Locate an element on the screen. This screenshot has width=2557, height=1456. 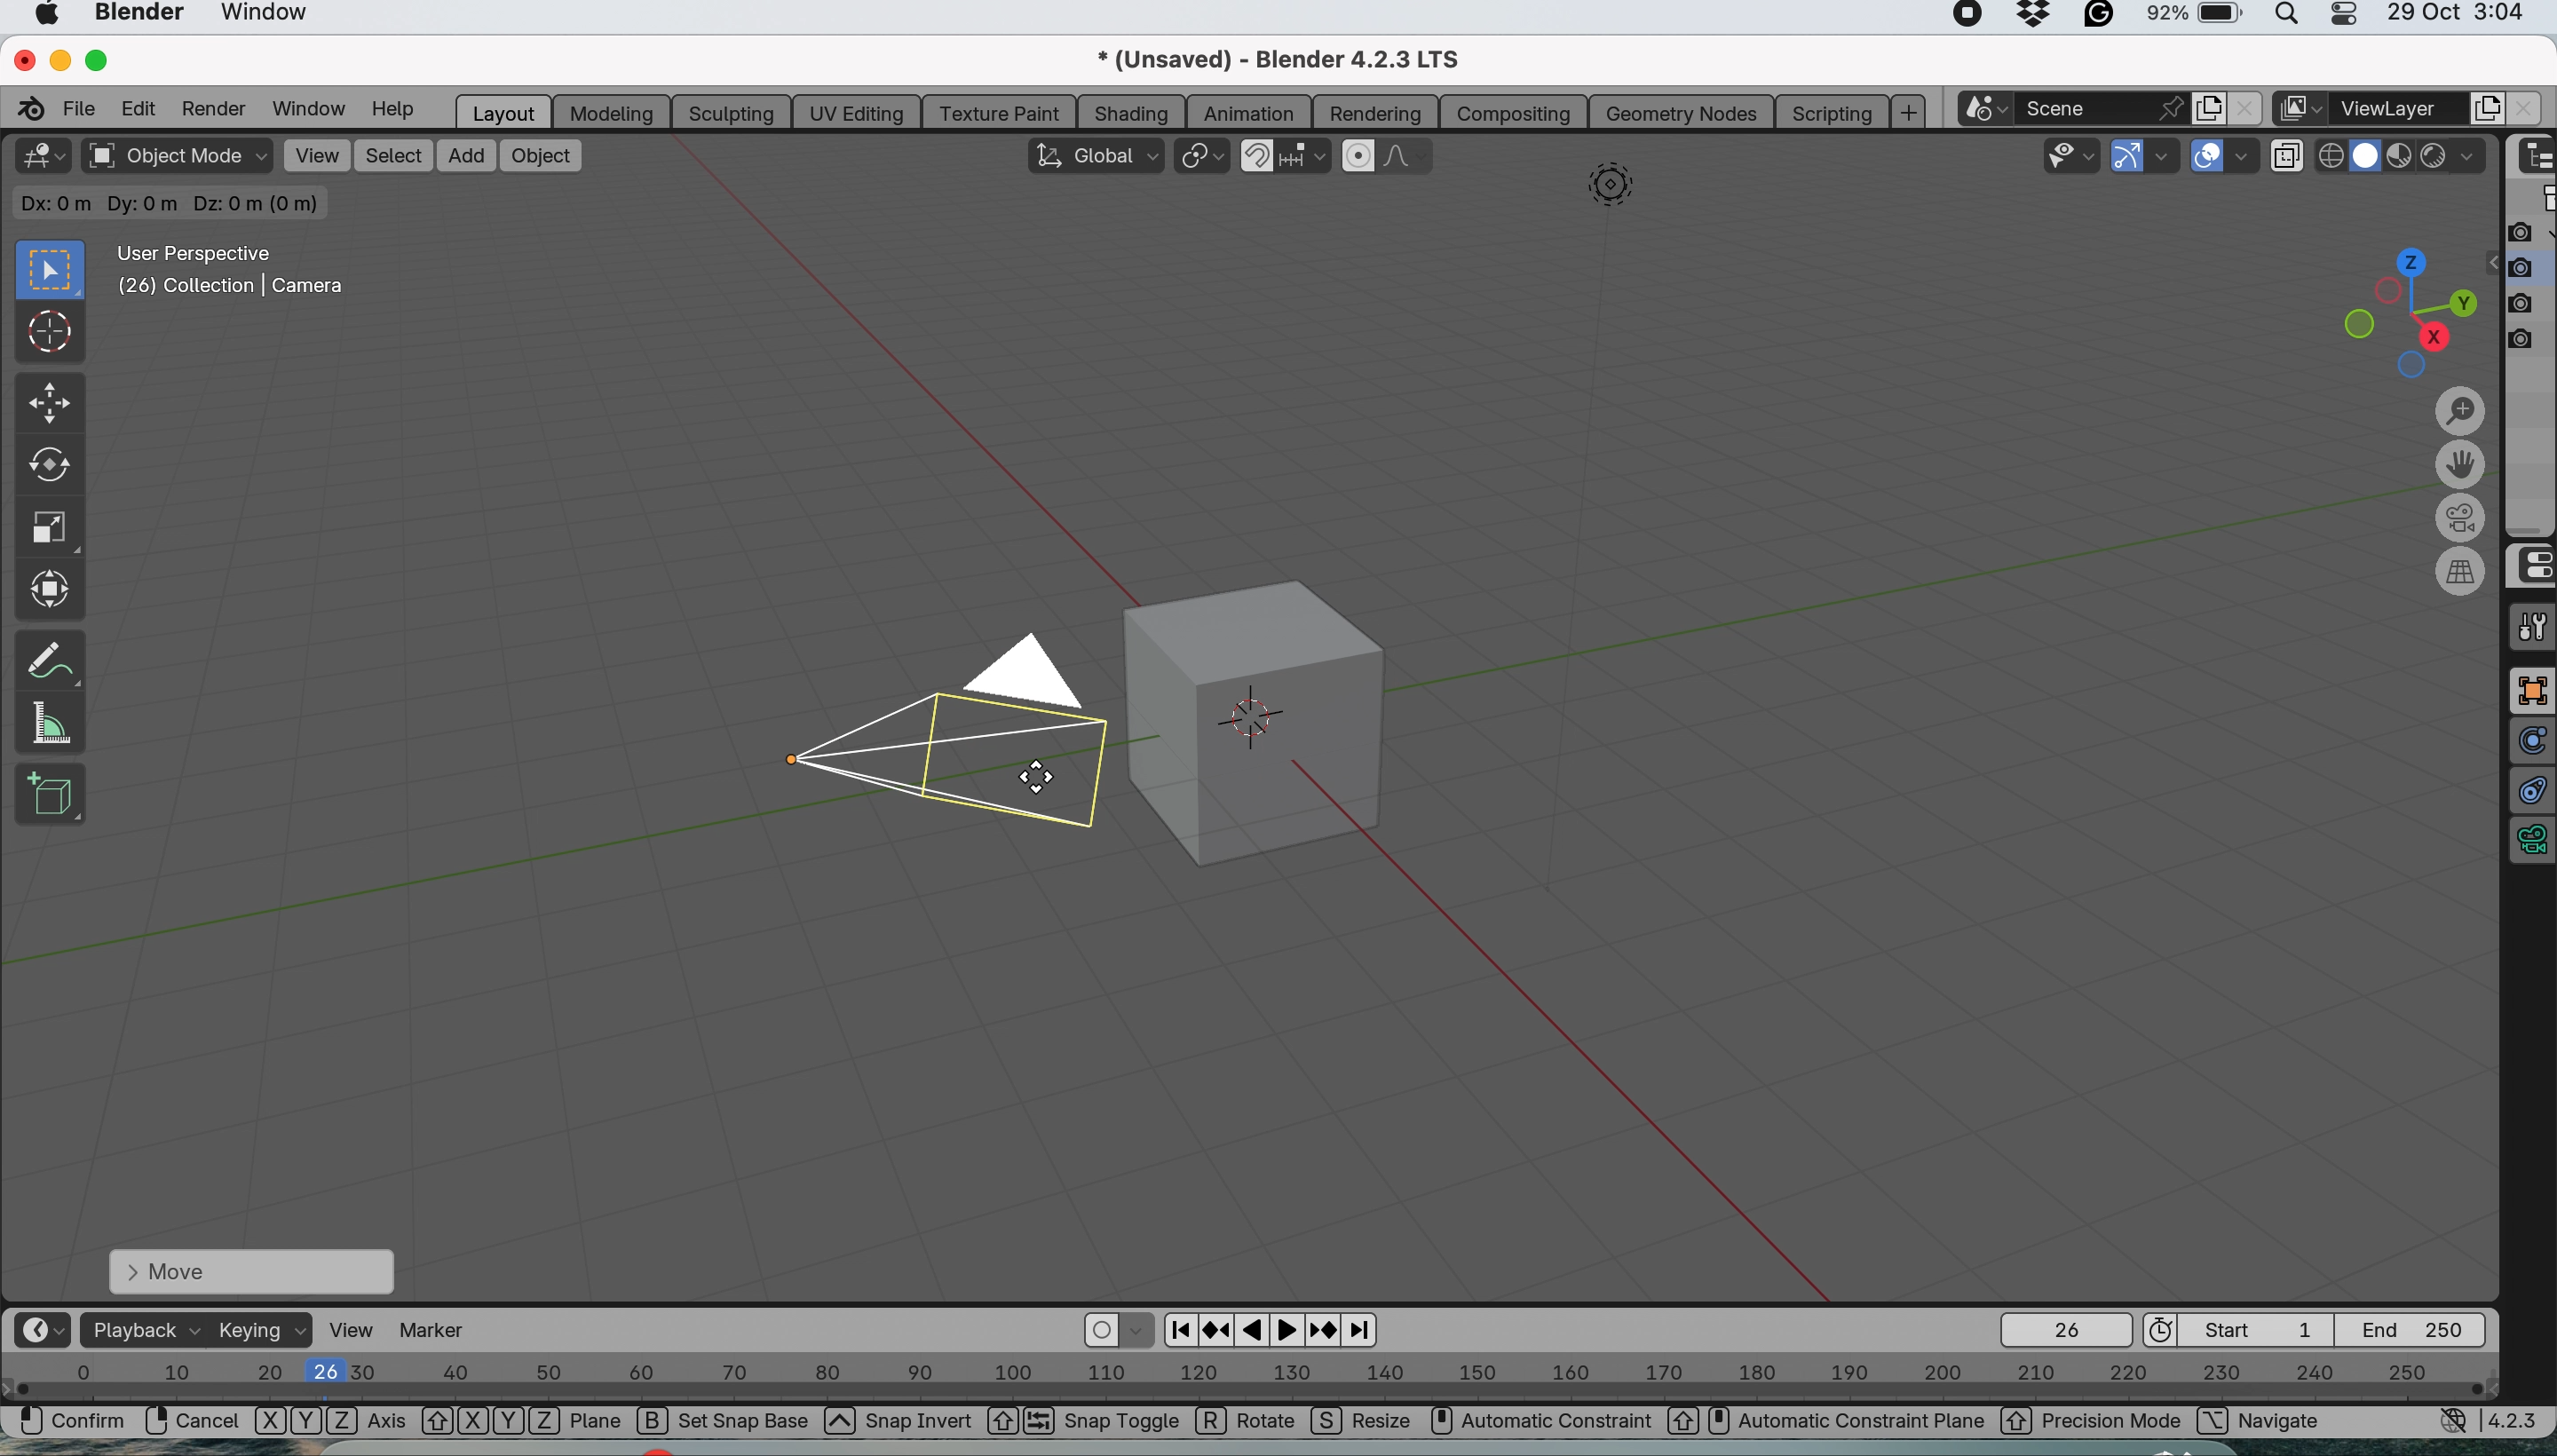
snapping is located at coordinates (1307, 158).